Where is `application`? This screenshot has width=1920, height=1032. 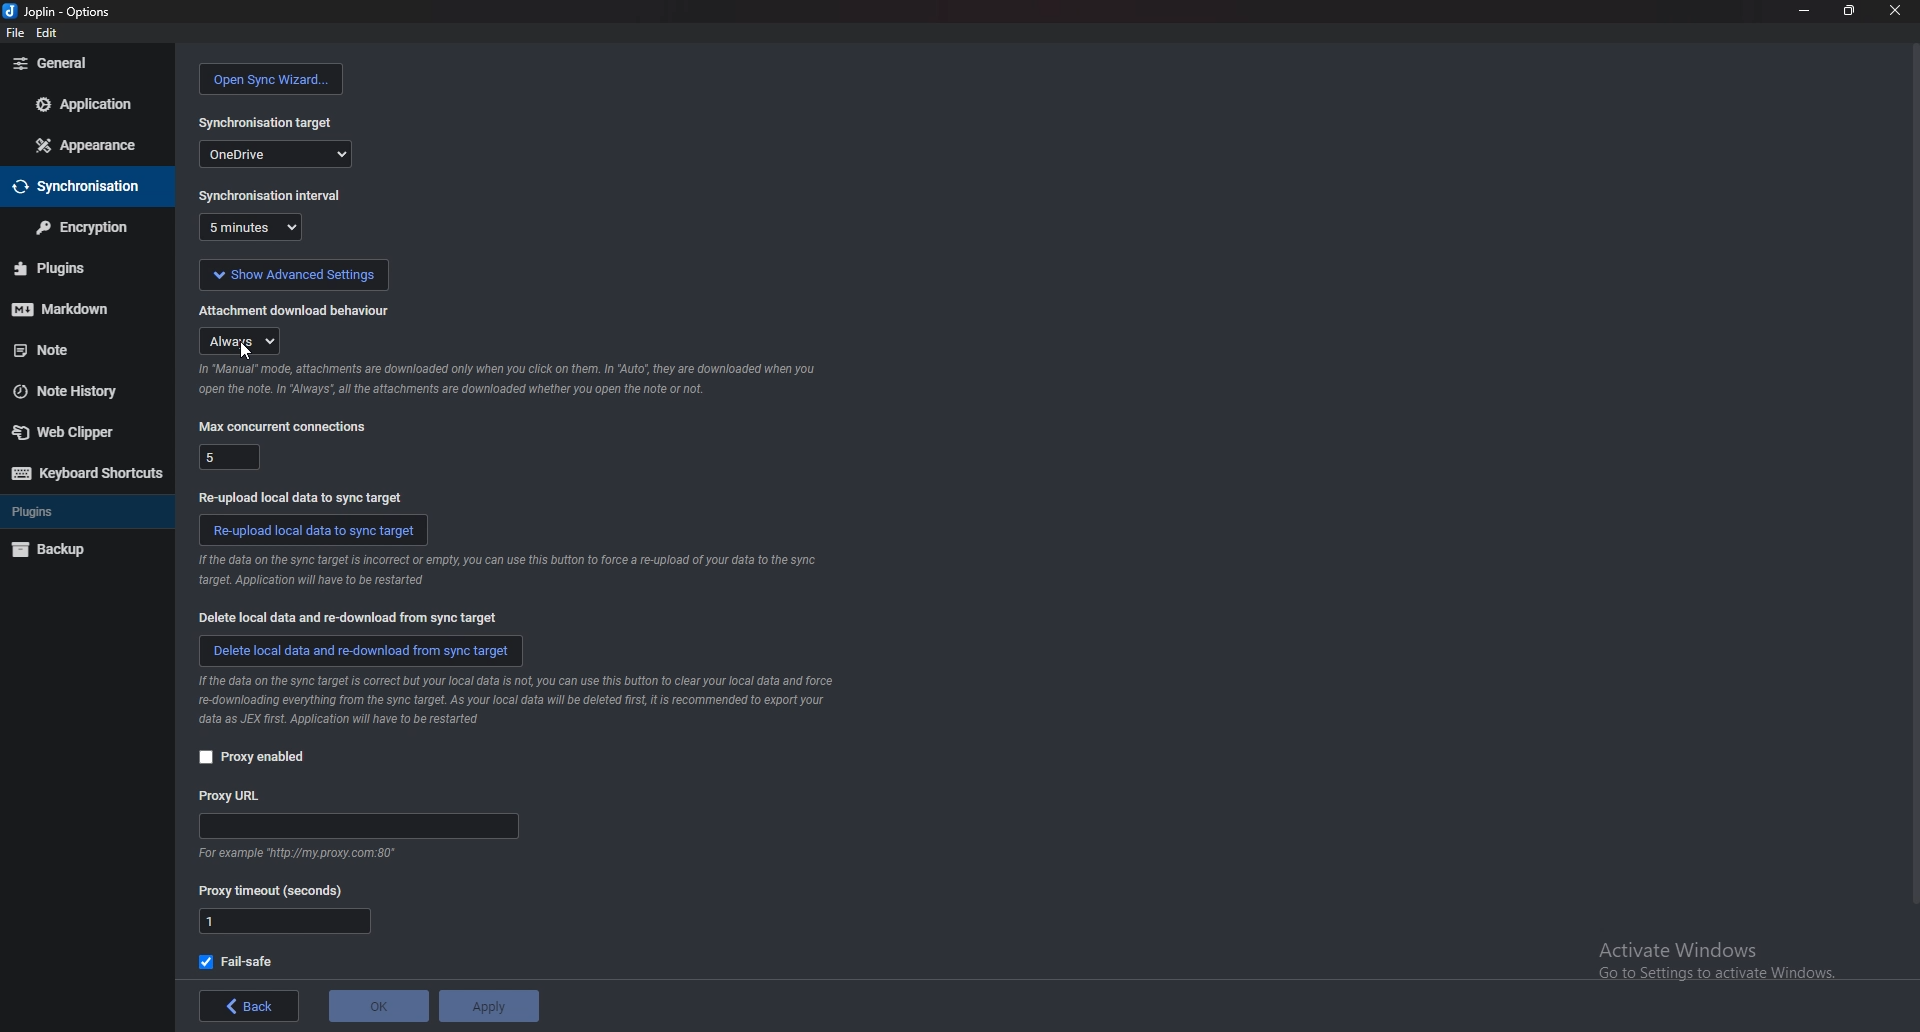
application is located at coordinates (91, 102).